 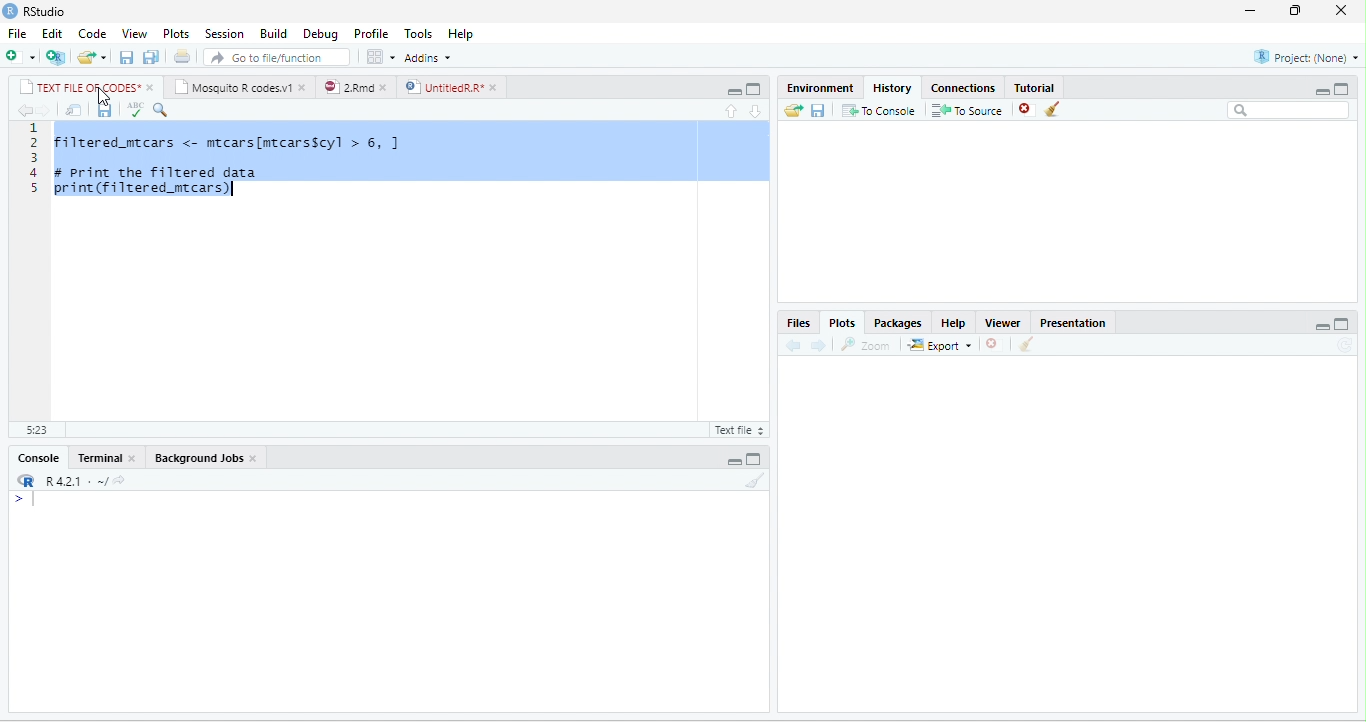 I want to click on forward, so click(x=44, y=110).